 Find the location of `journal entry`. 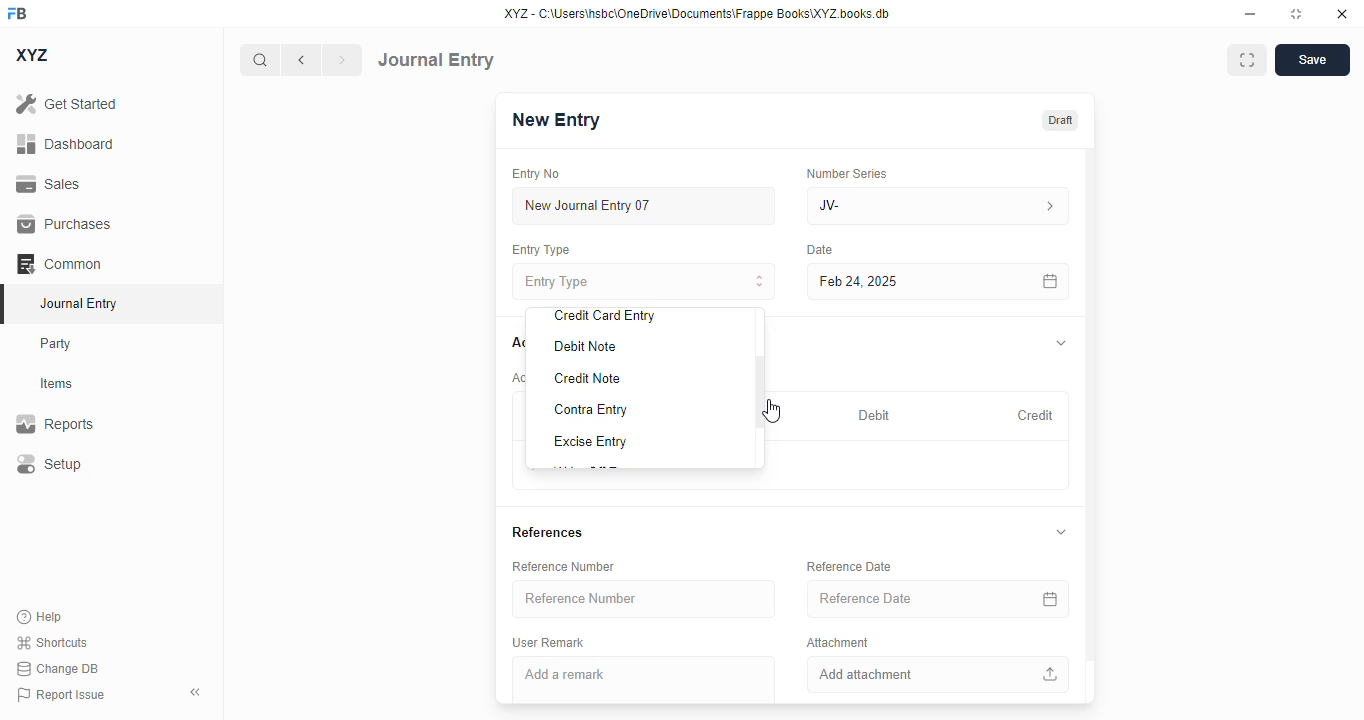

journal entry is located at coordinates (80, 303).